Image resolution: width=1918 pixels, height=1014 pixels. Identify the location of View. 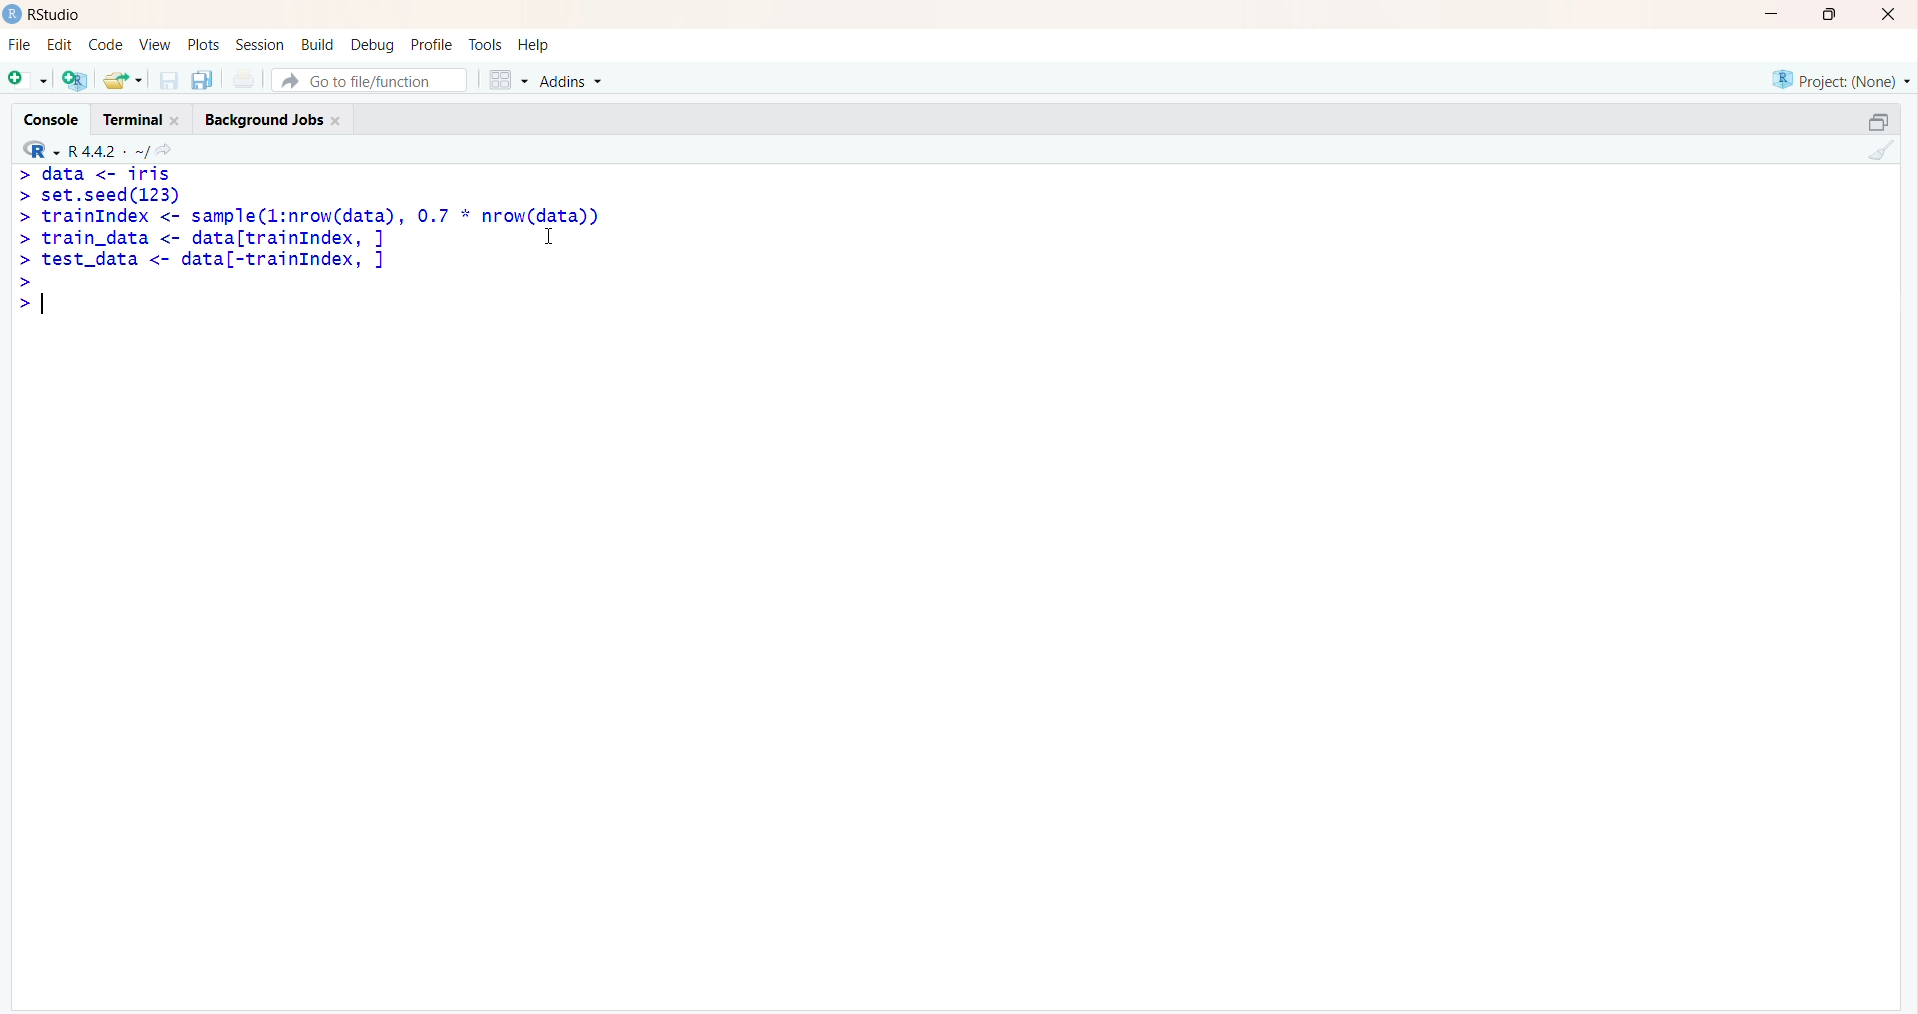
(153, 45).